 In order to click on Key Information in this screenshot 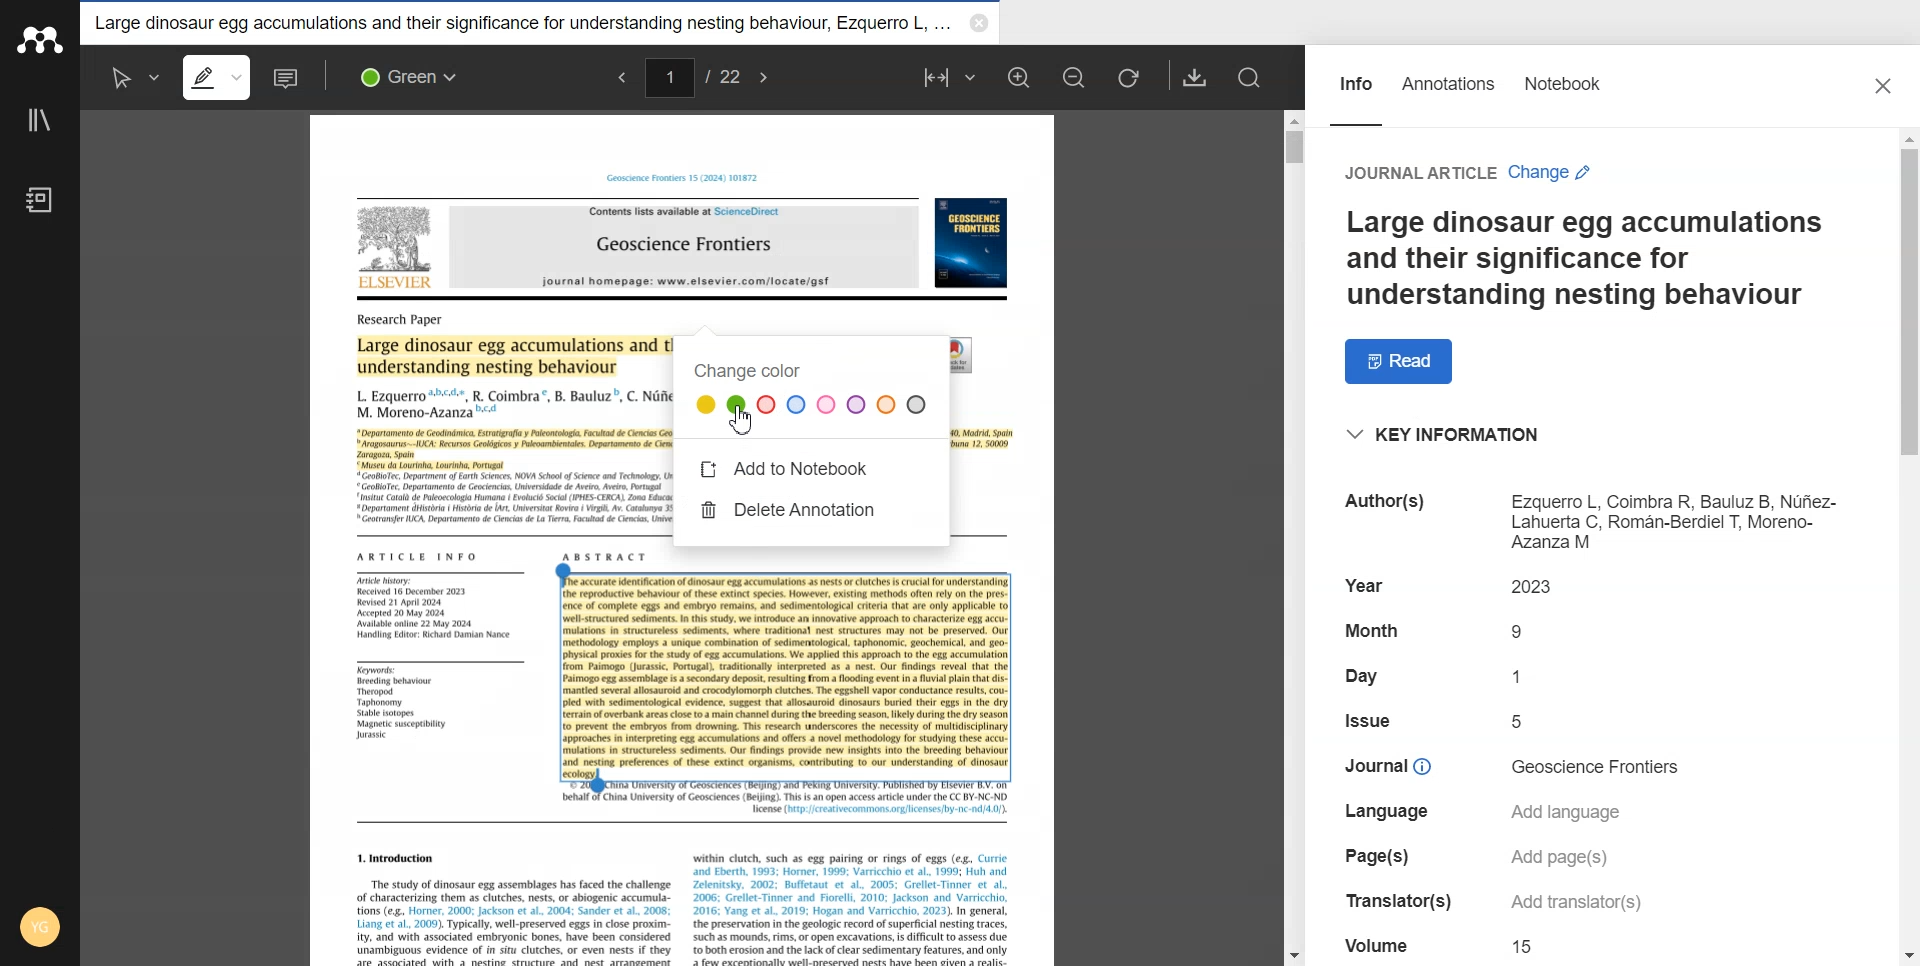, I will do `click(1447, 435)`.